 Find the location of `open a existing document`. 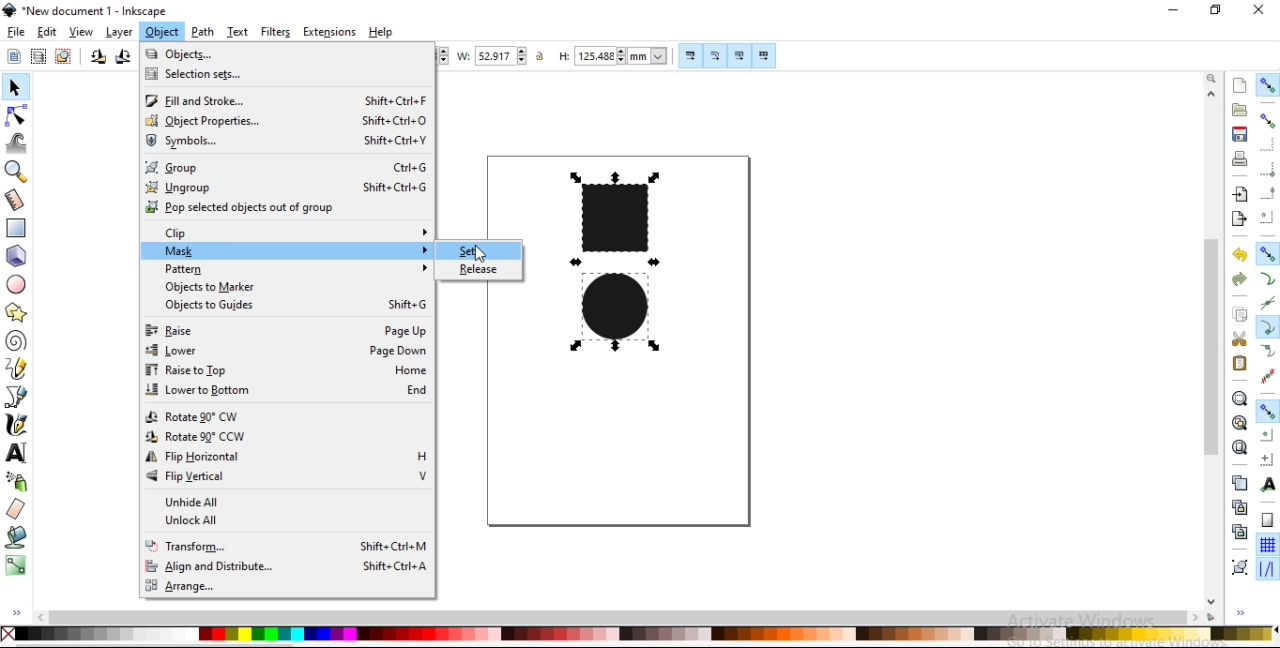

open a existing document is located at coordinates (1241, 109).